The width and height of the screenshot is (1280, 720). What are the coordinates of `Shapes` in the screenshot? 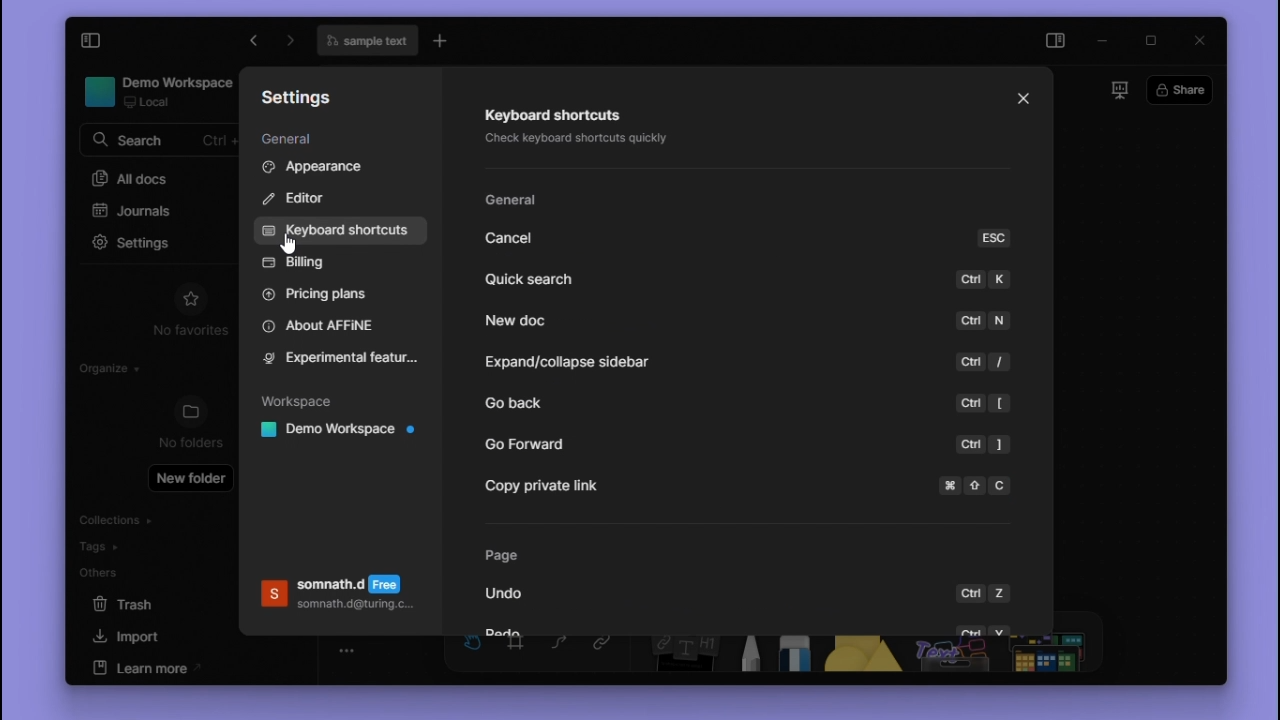 It's located at (857, 657).